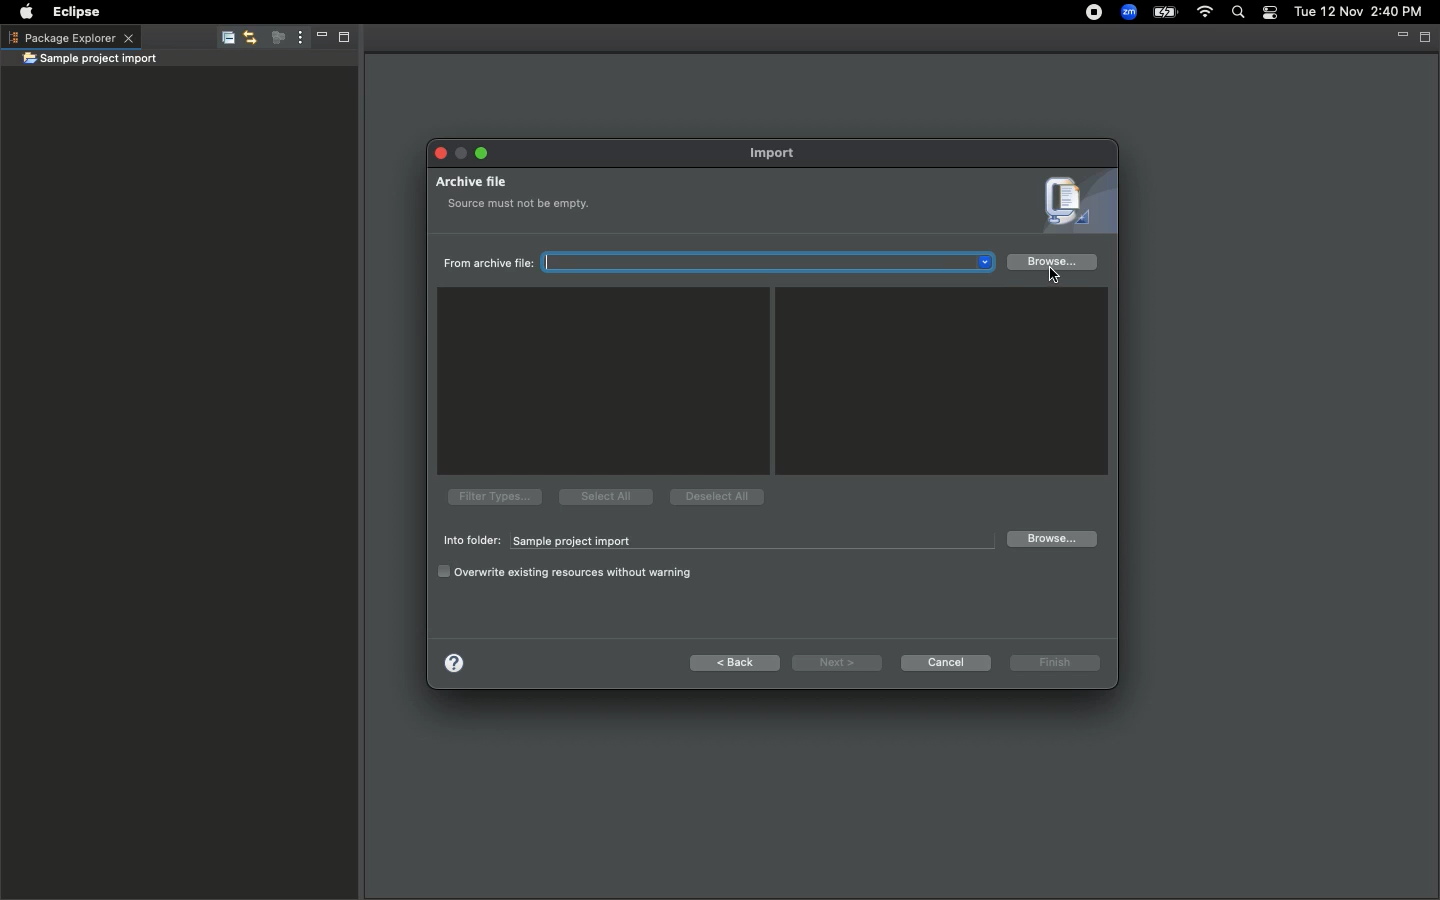  Describe the element at coordinates (90, 60) in the screenshot. I see `Folder` at that location.